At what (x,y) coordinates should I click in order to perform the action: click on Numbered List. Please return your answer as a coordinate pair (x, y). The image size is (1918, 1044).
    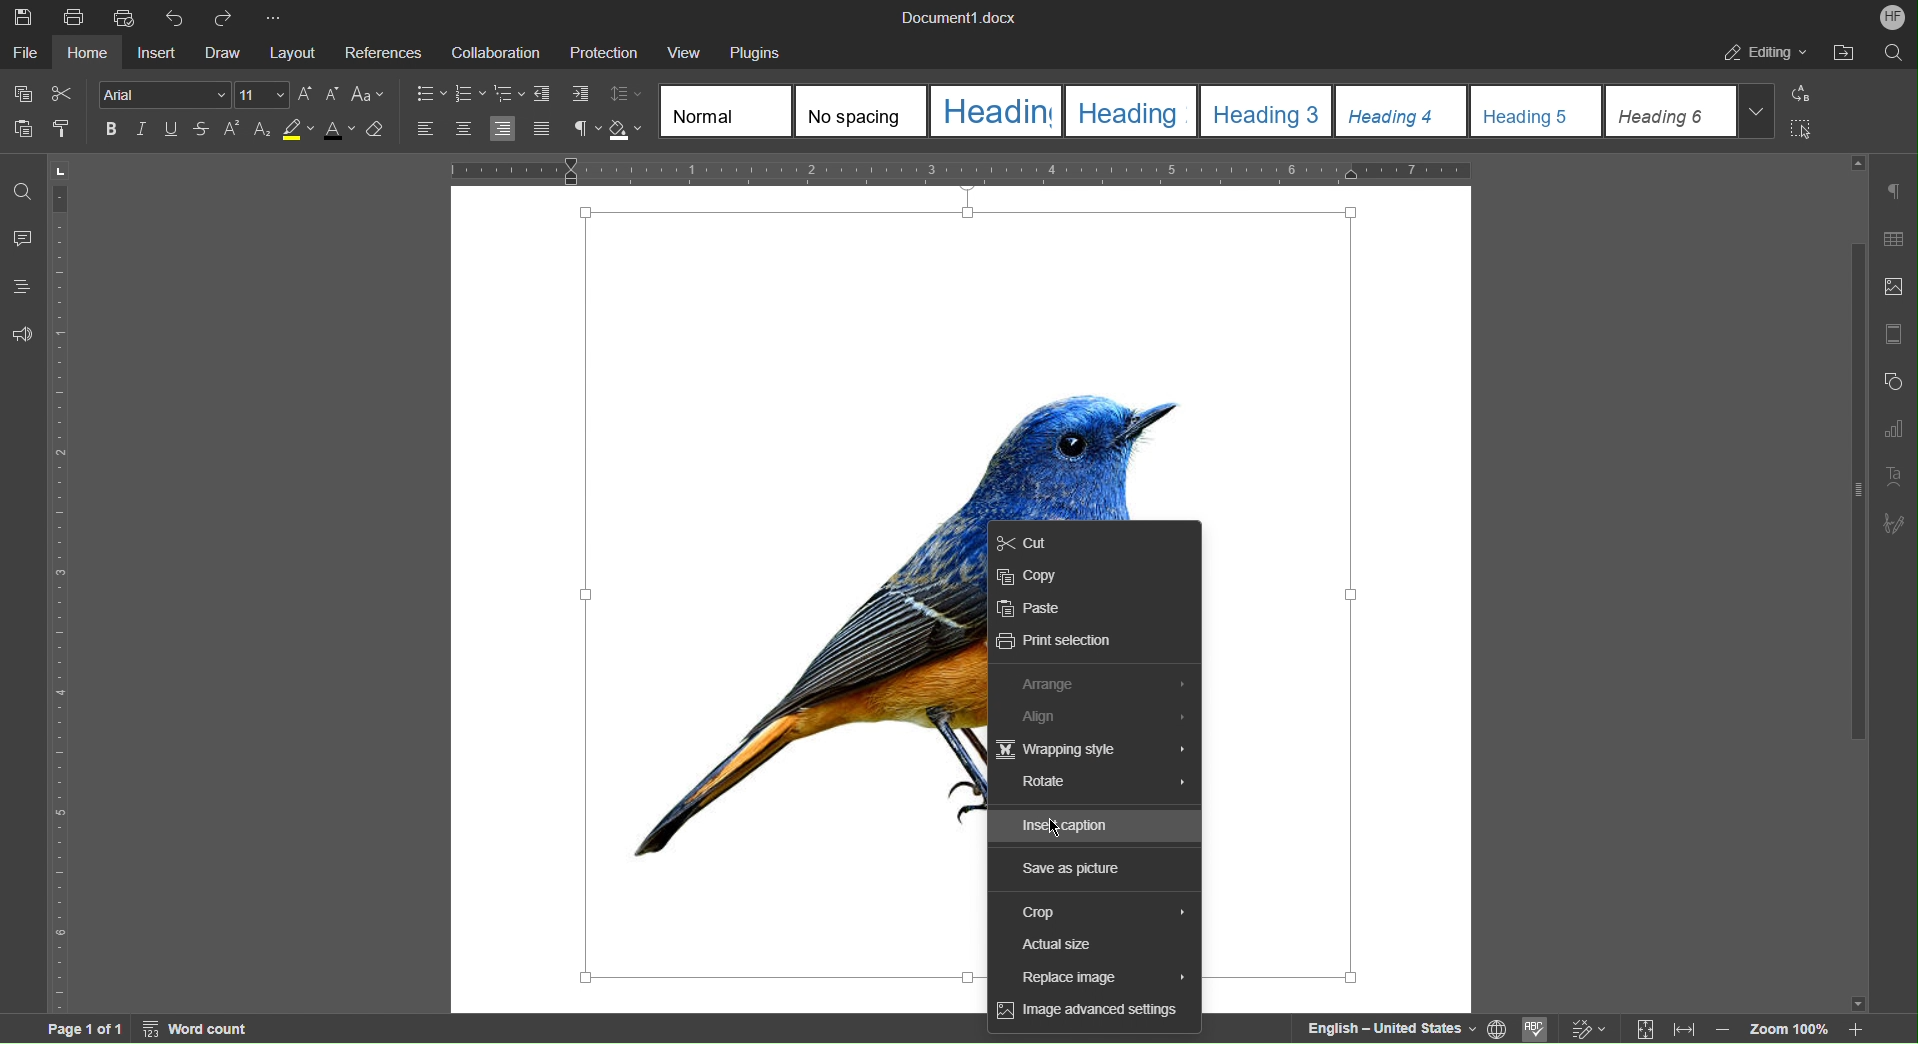
    Looking at the image, I should click on (471, 93).